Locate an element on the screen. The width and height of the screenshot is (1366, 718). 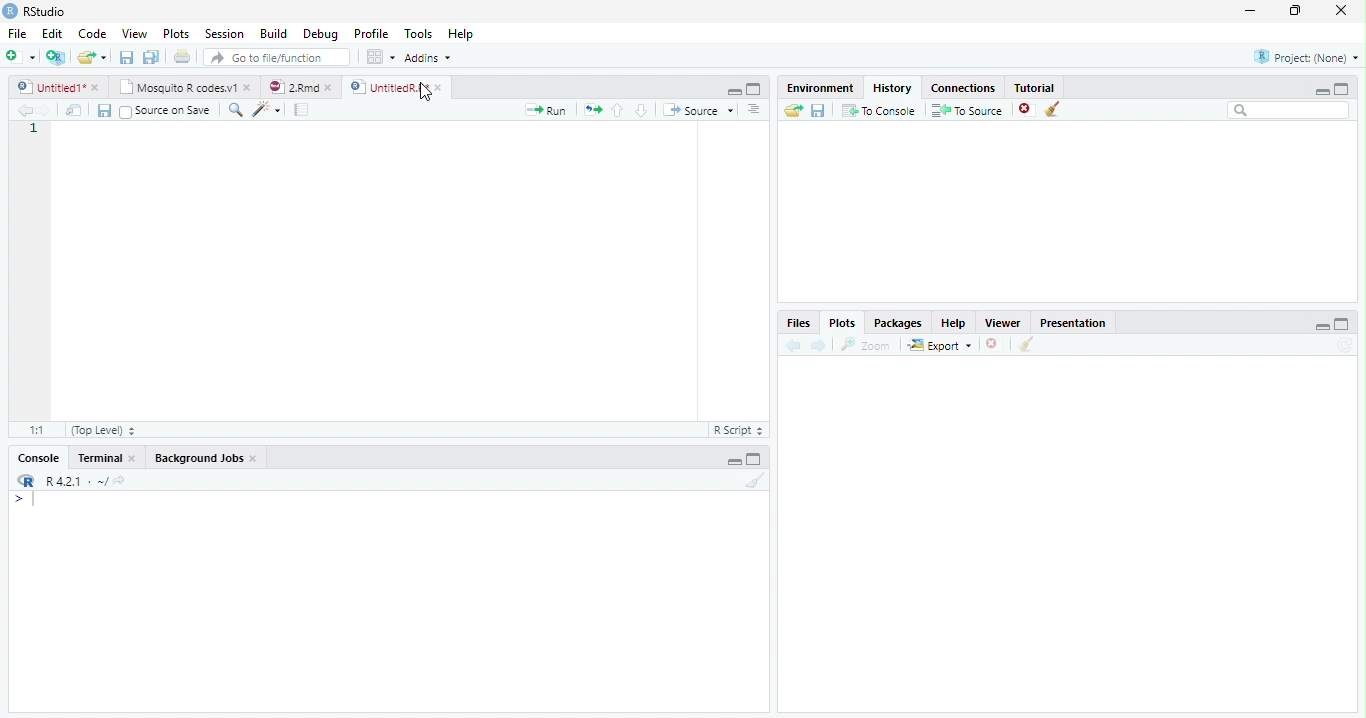
Environment is located at coordinates (820, 88).